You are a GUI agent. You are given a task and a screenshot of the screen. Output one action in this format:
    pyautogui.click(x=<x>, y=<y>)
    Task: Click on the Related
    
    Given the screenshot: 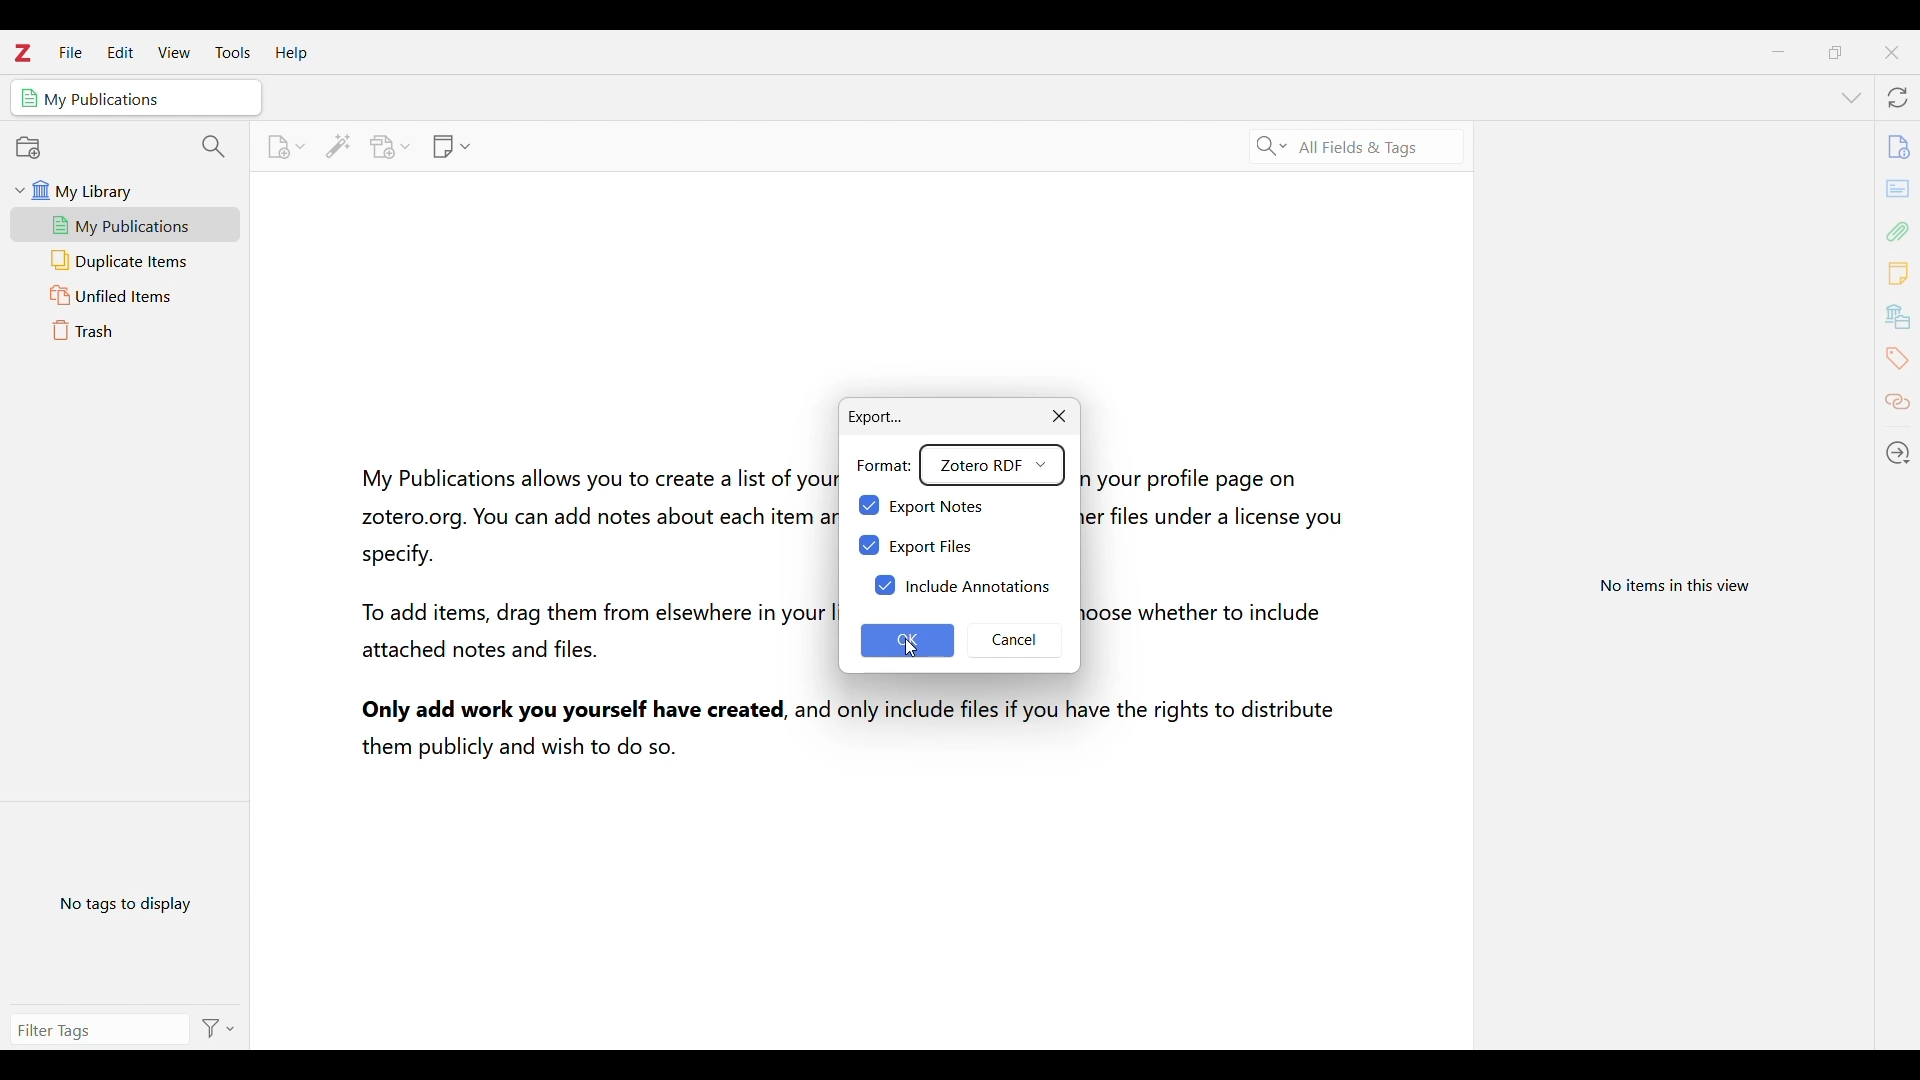 What is the action you would take?
    pyautogui.click(x=1897, y=404)
    